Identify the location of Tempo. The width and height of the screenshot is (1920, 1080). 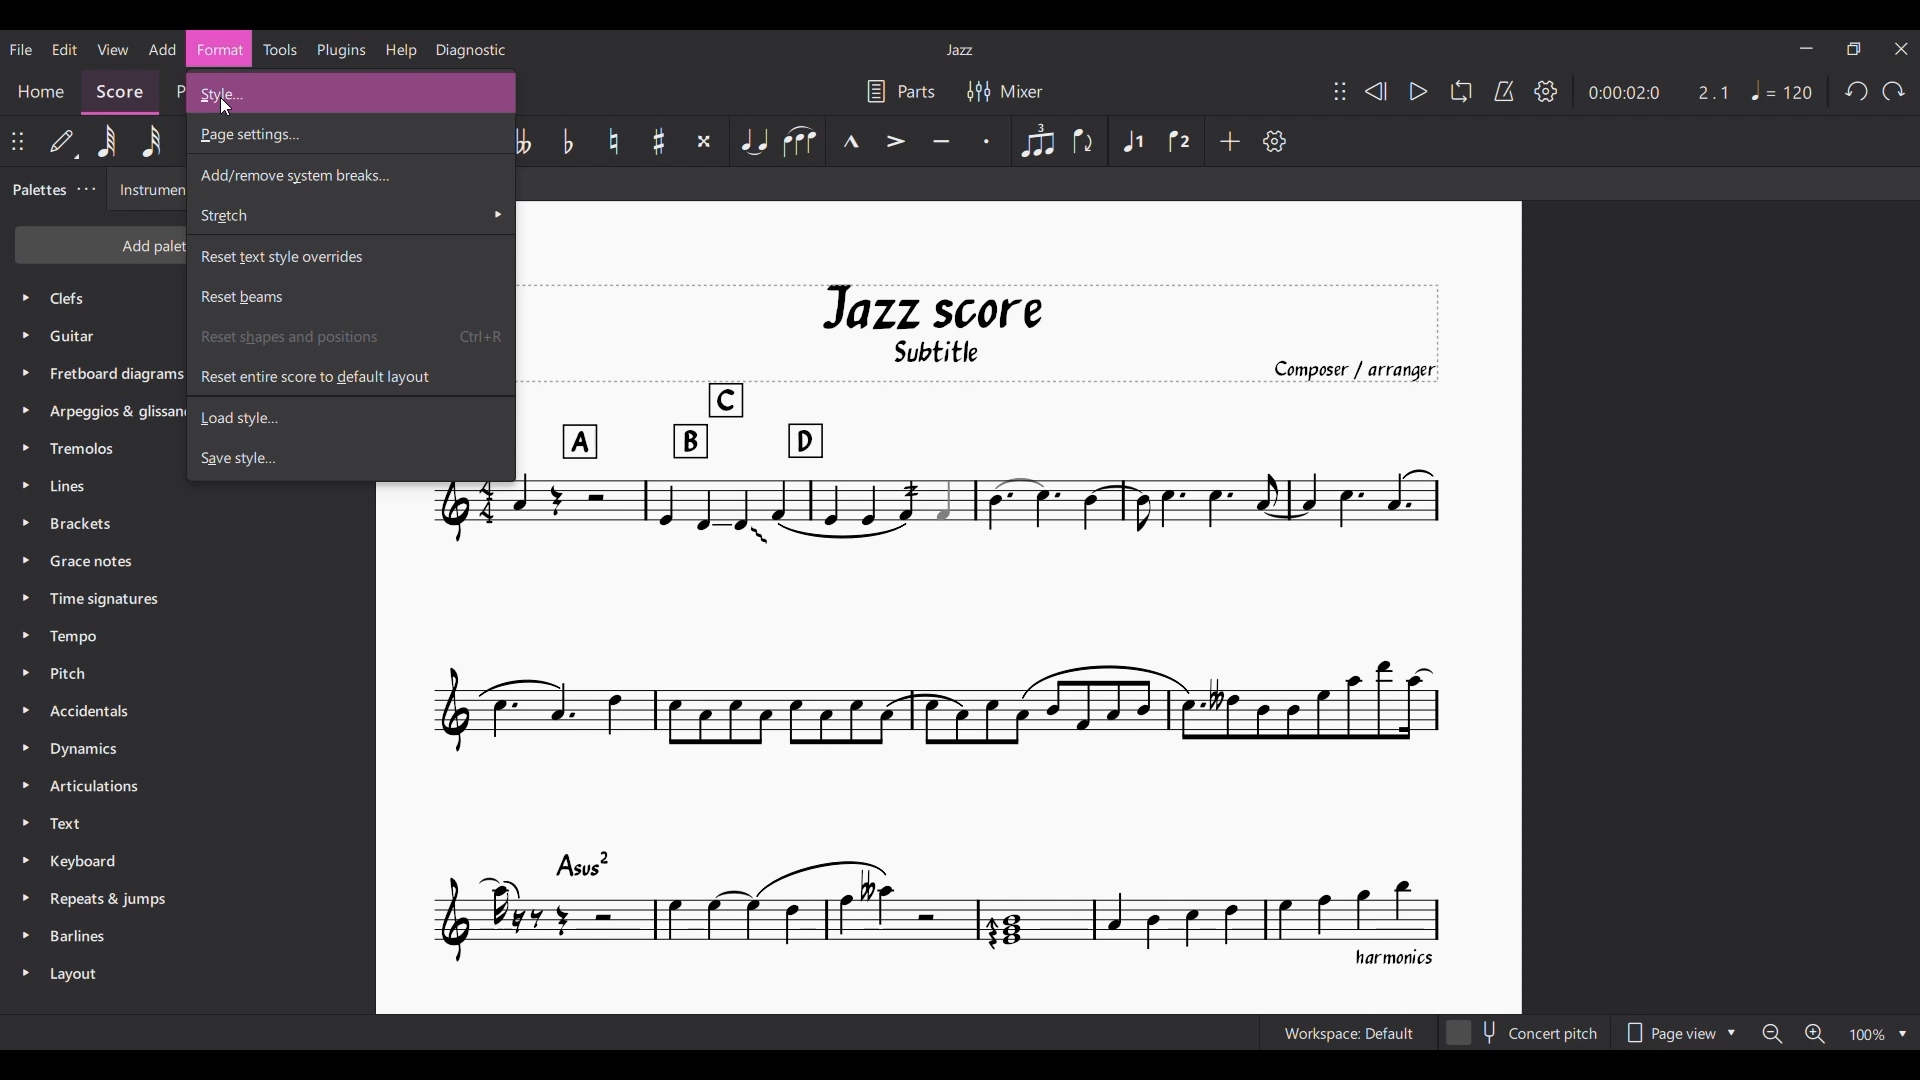
(1782, 90).